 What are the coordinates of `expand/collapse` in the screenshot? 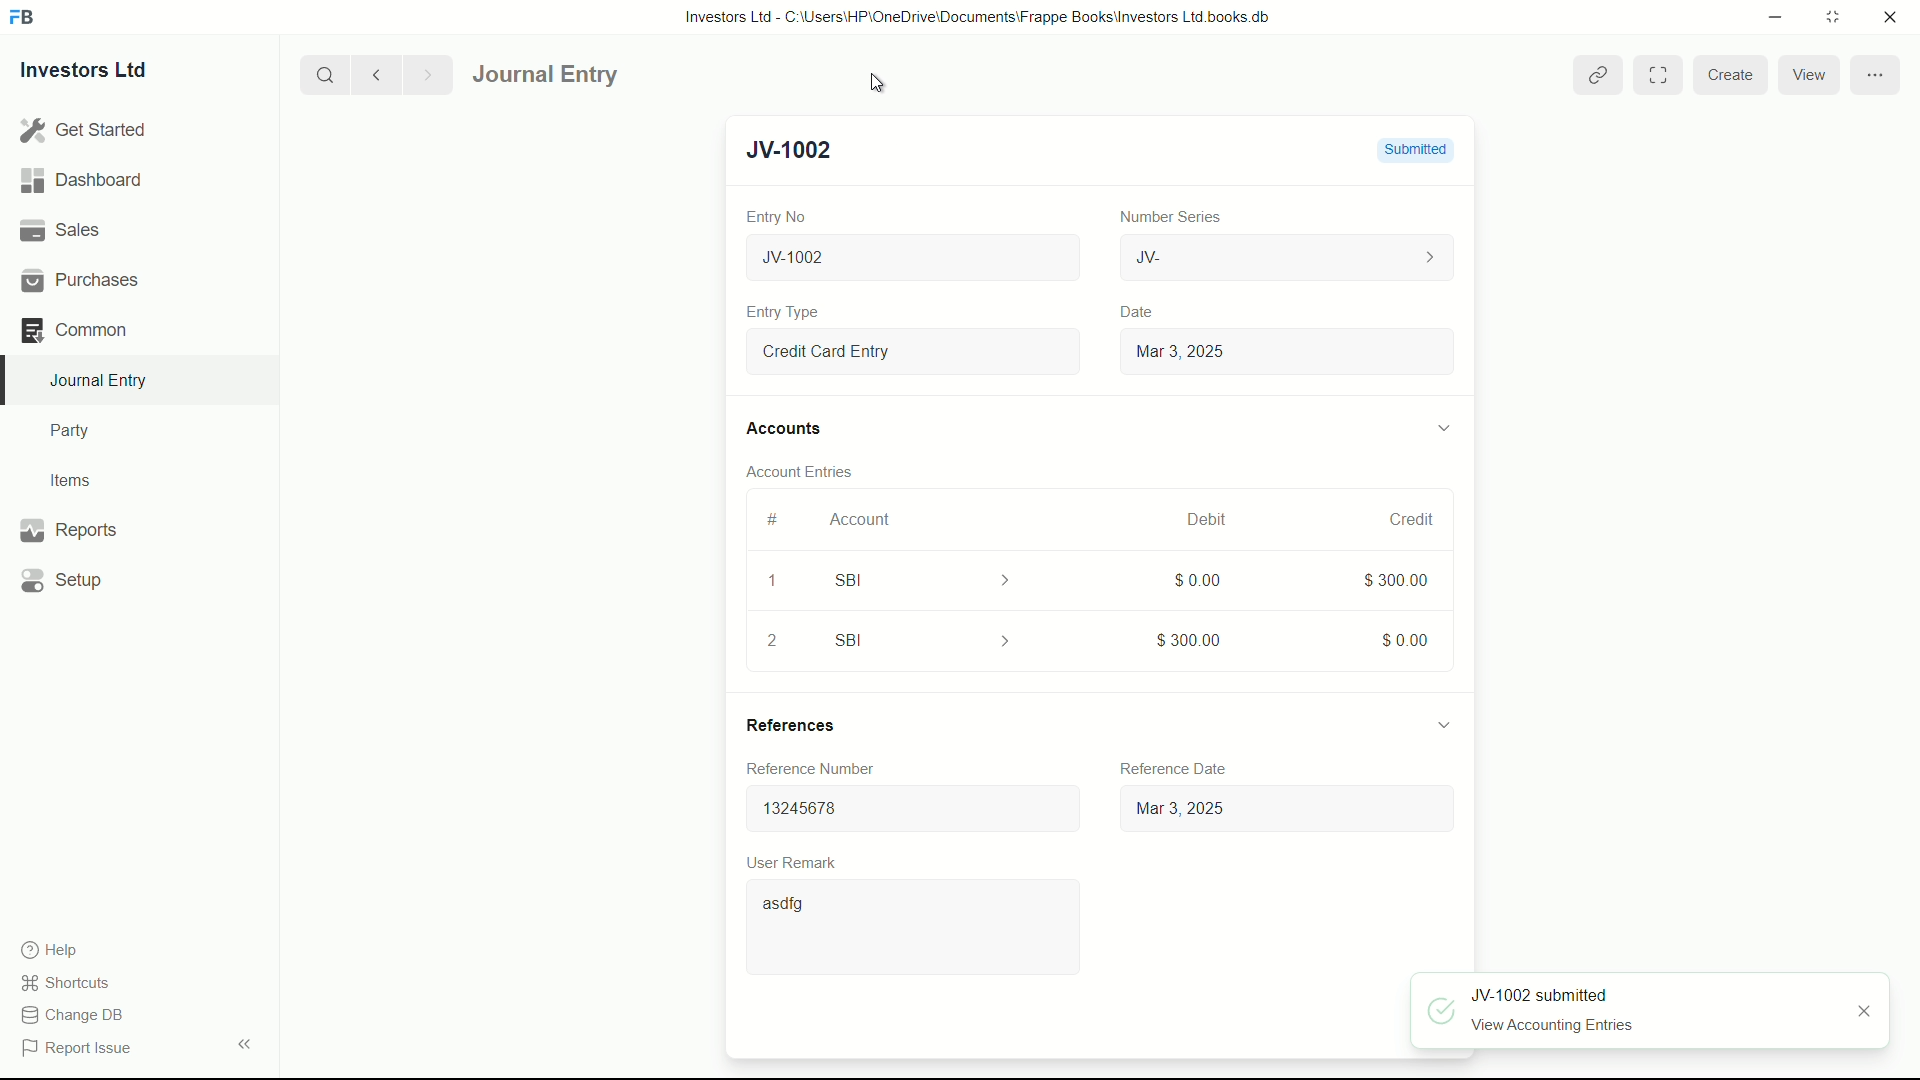 It's located at (1439, 722).